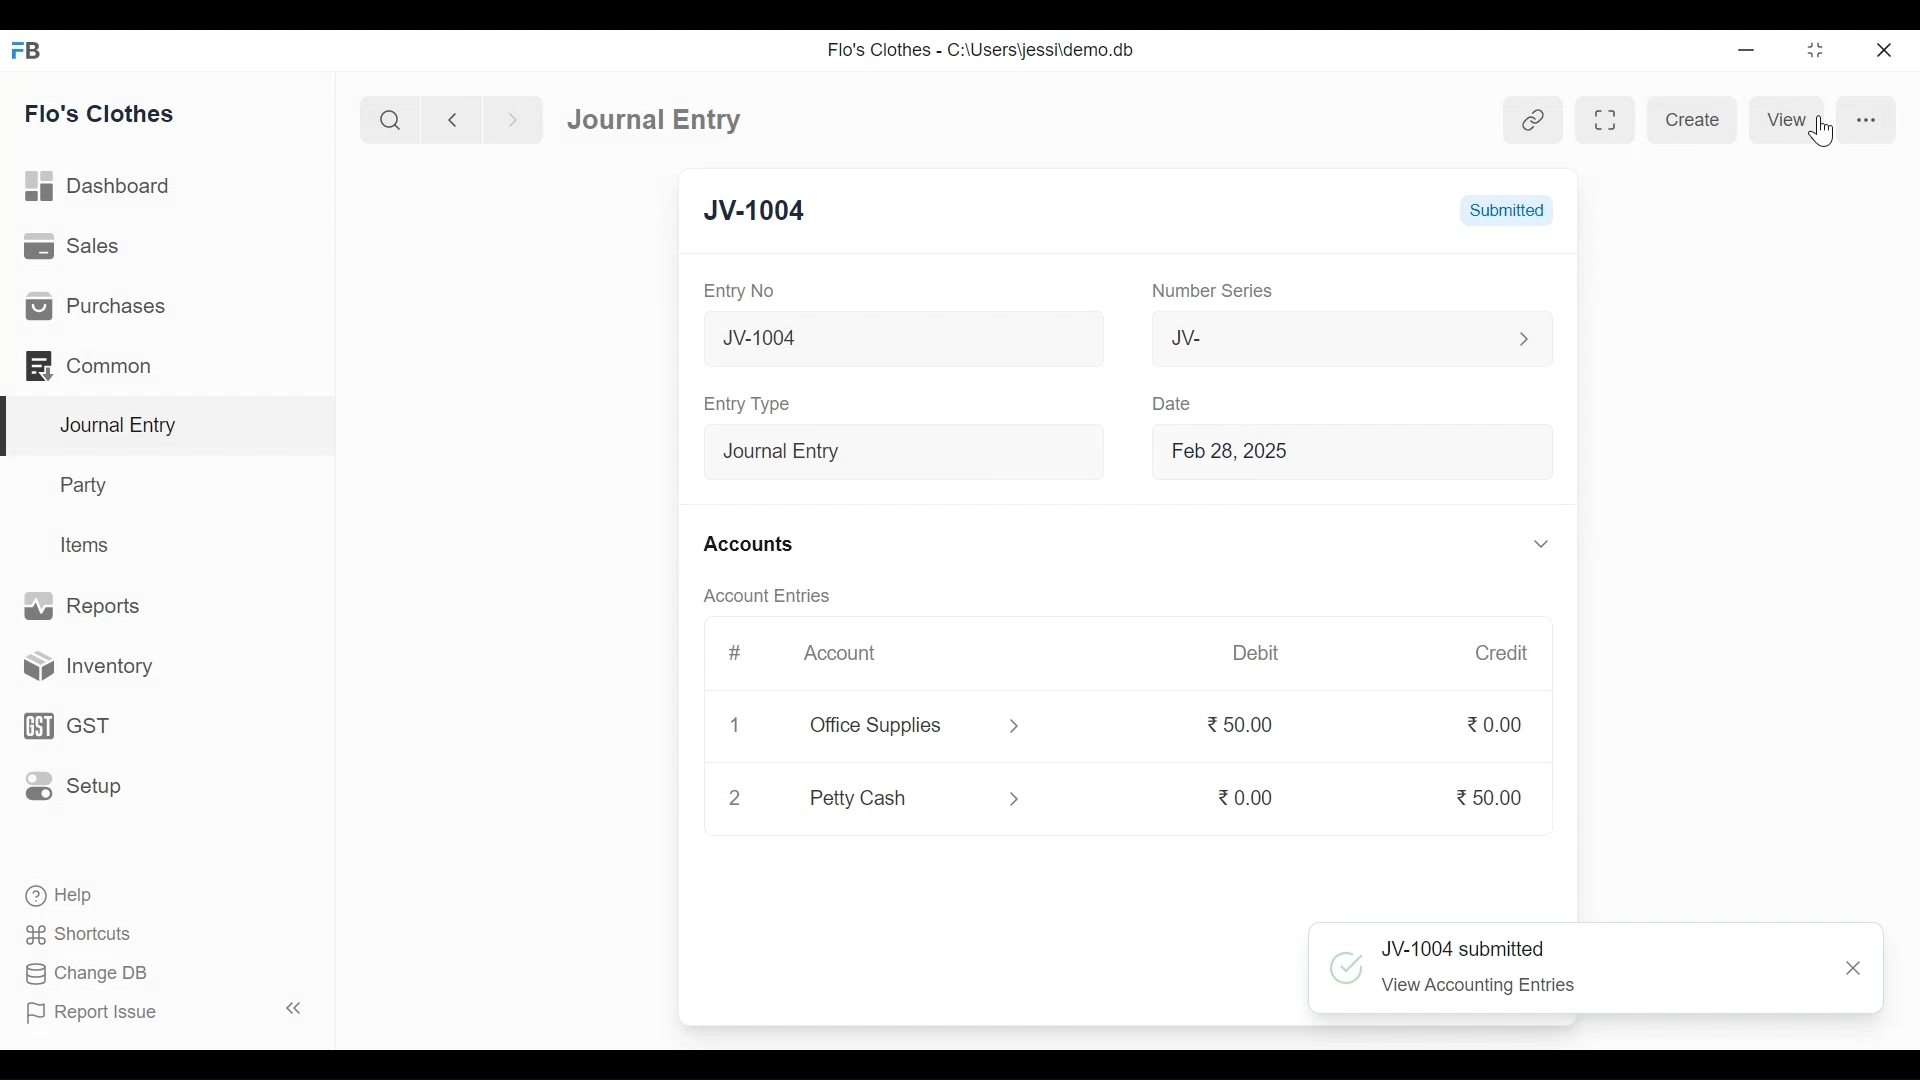 The width and height of the screenshot is (1920, 1080). What do you see at coordinates (1820, 131) in the screenshot?
I see `Cursor` at bounding box center [1820, 131].